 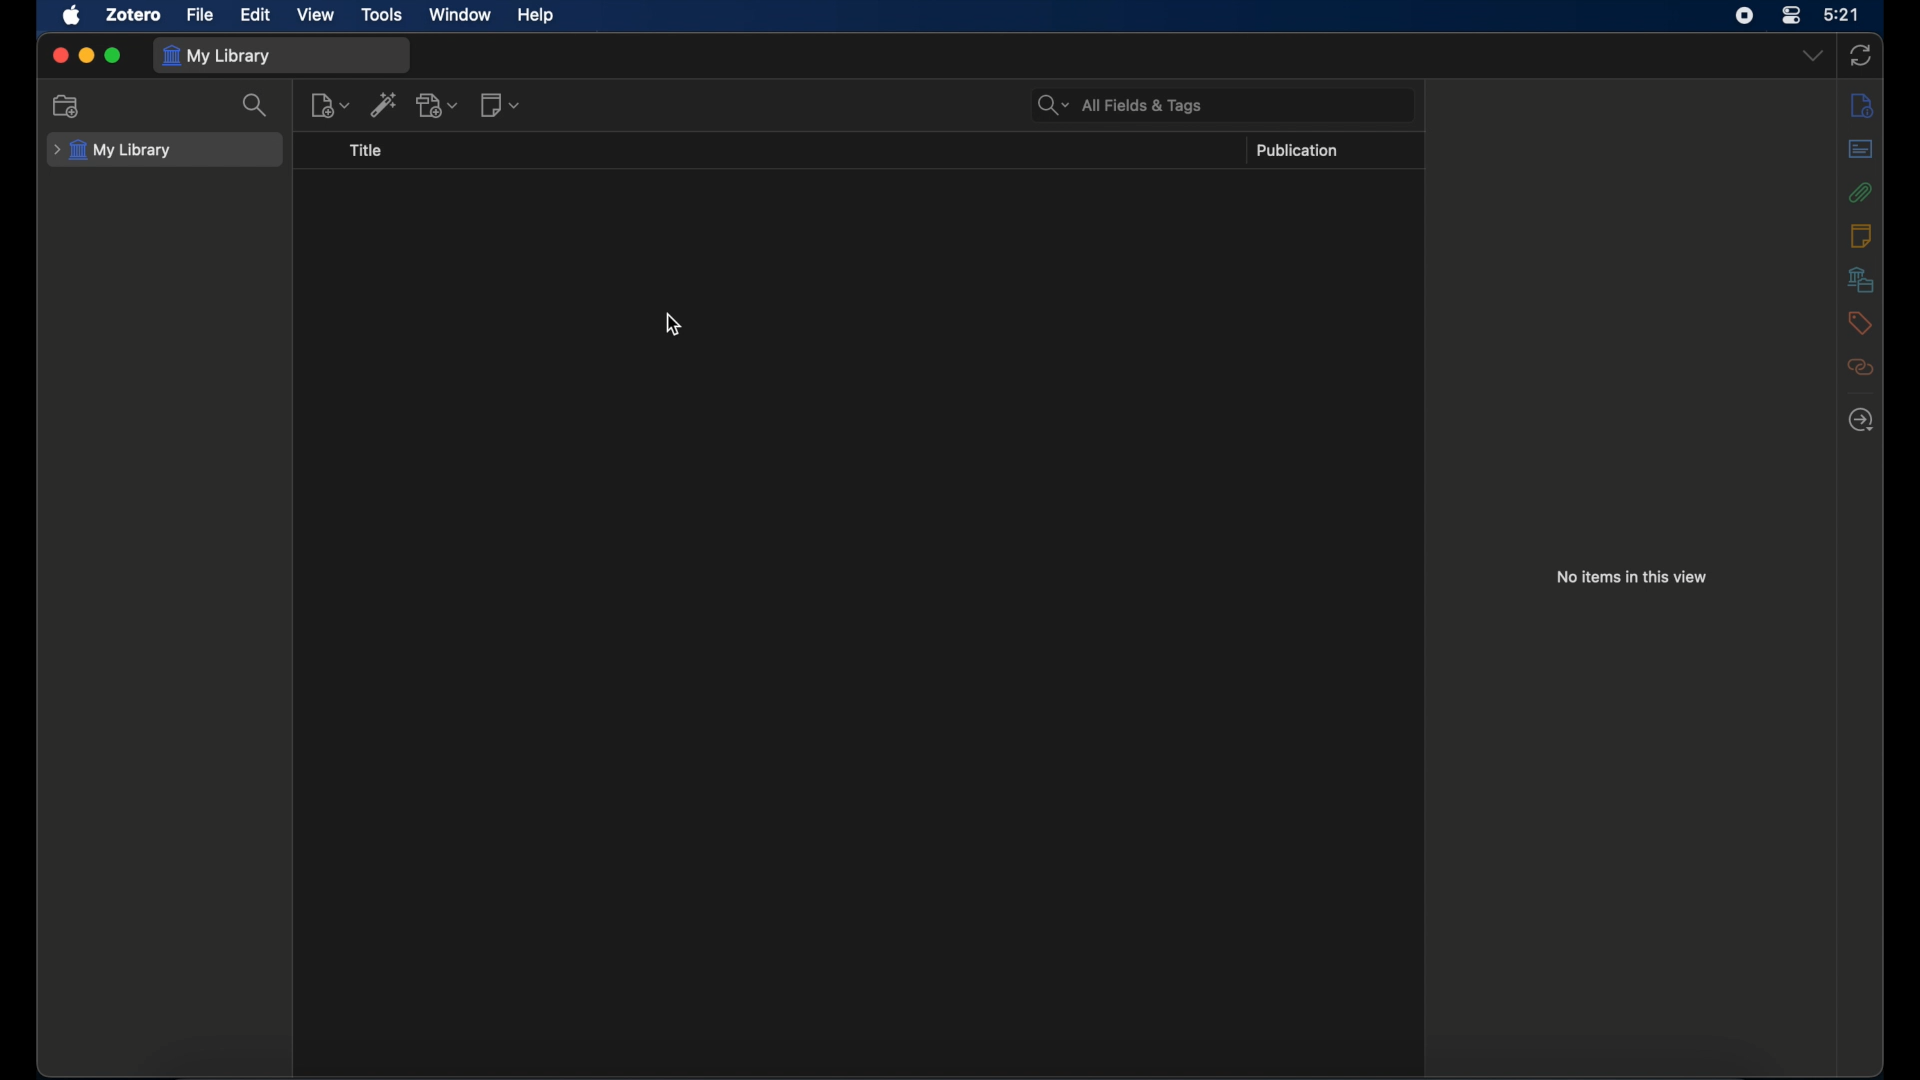 What do you see at coordinates (385, 104) in the screenshot?
I see `add item by identifier` at bounding box center [385, 104].